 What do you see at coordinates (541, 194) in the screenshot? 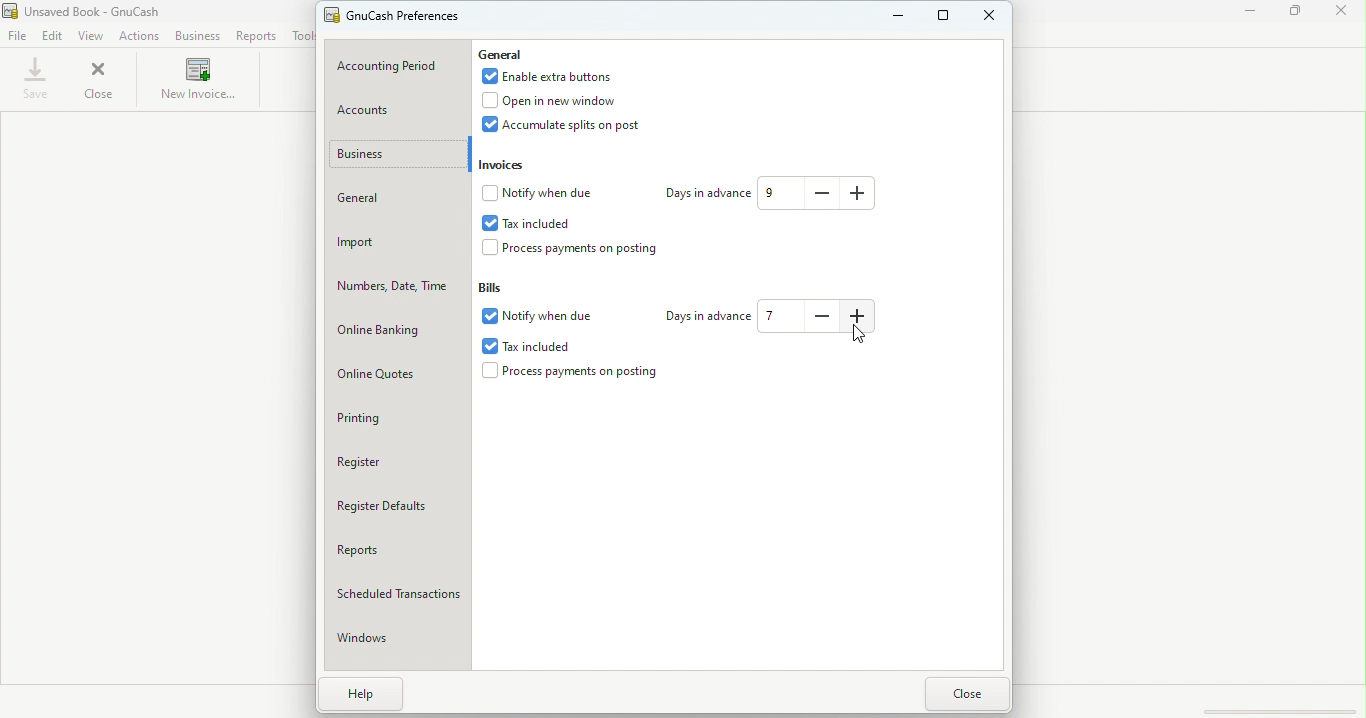
I see `Notify when due` at bounding box center [541, 194].